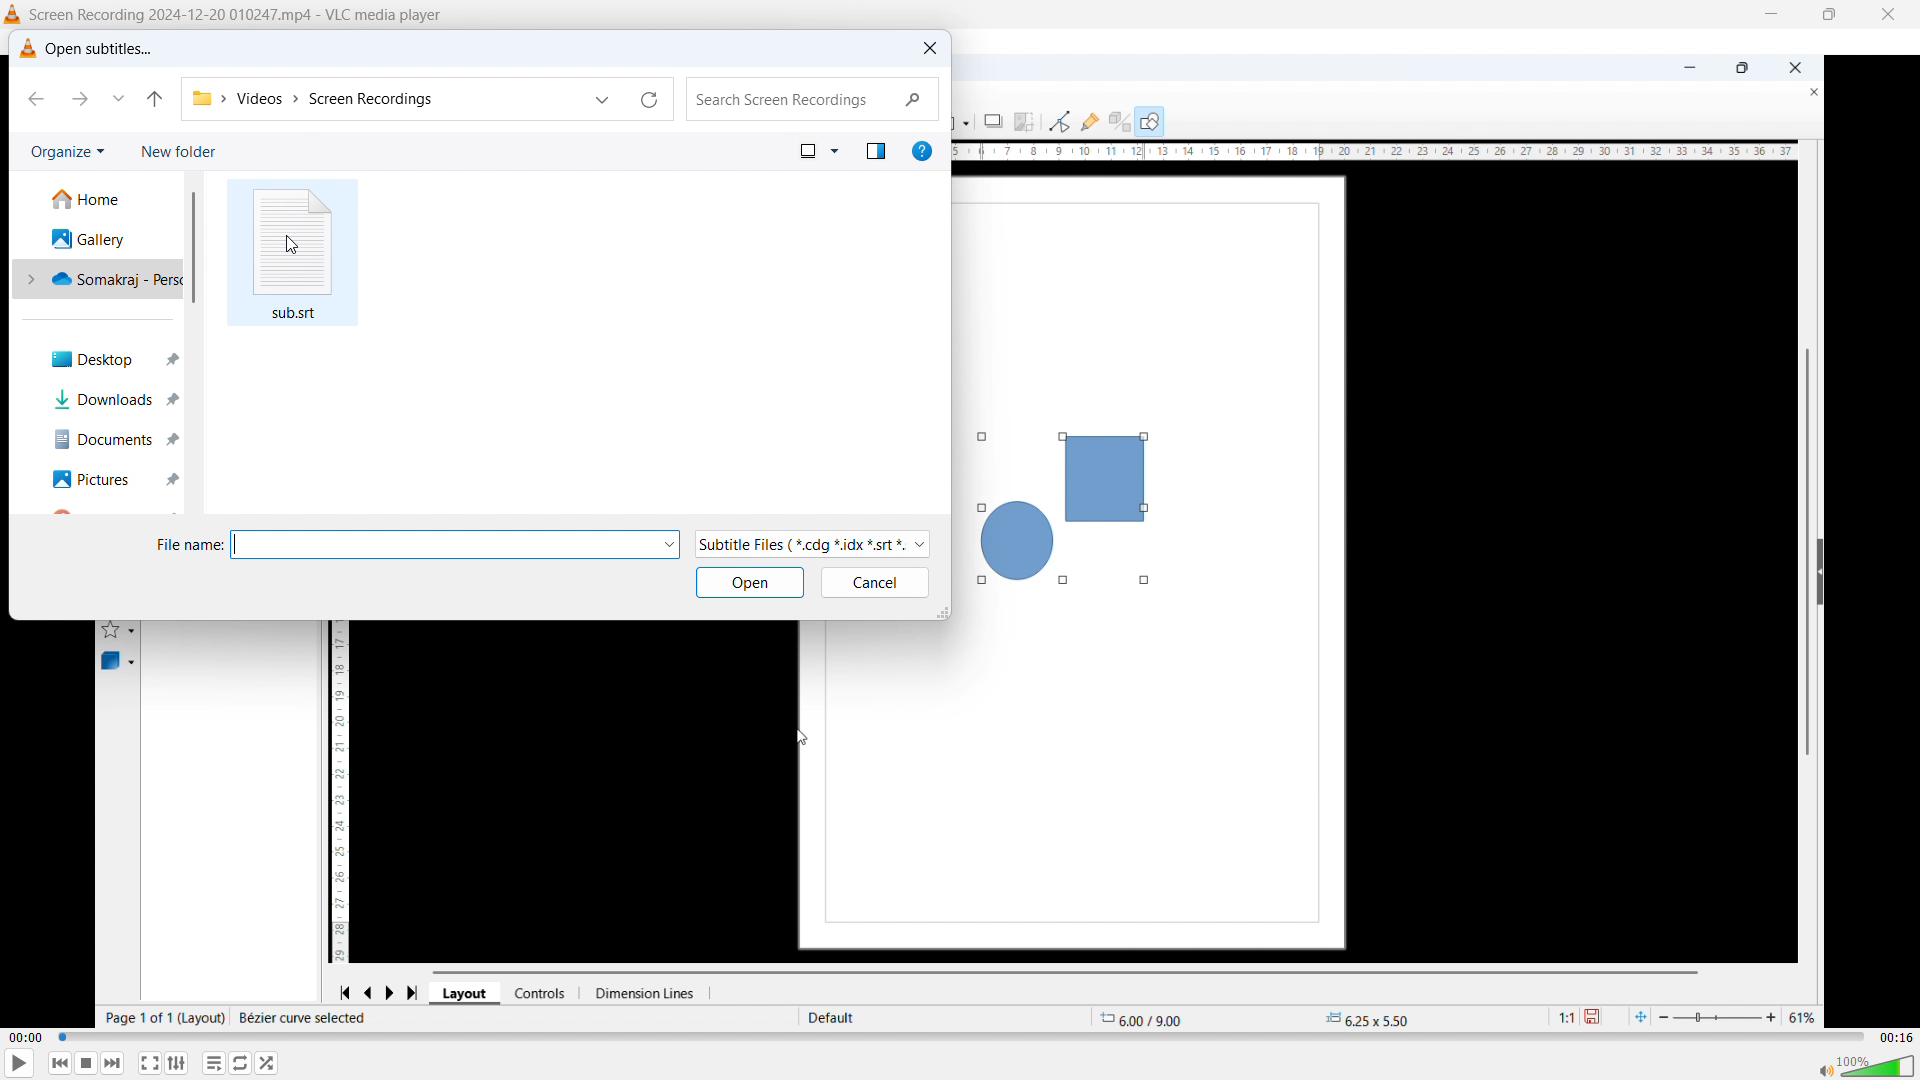  Describe the element at coordinates (108, 401) in the screenshot. I see `Downloads folder ` at that location.